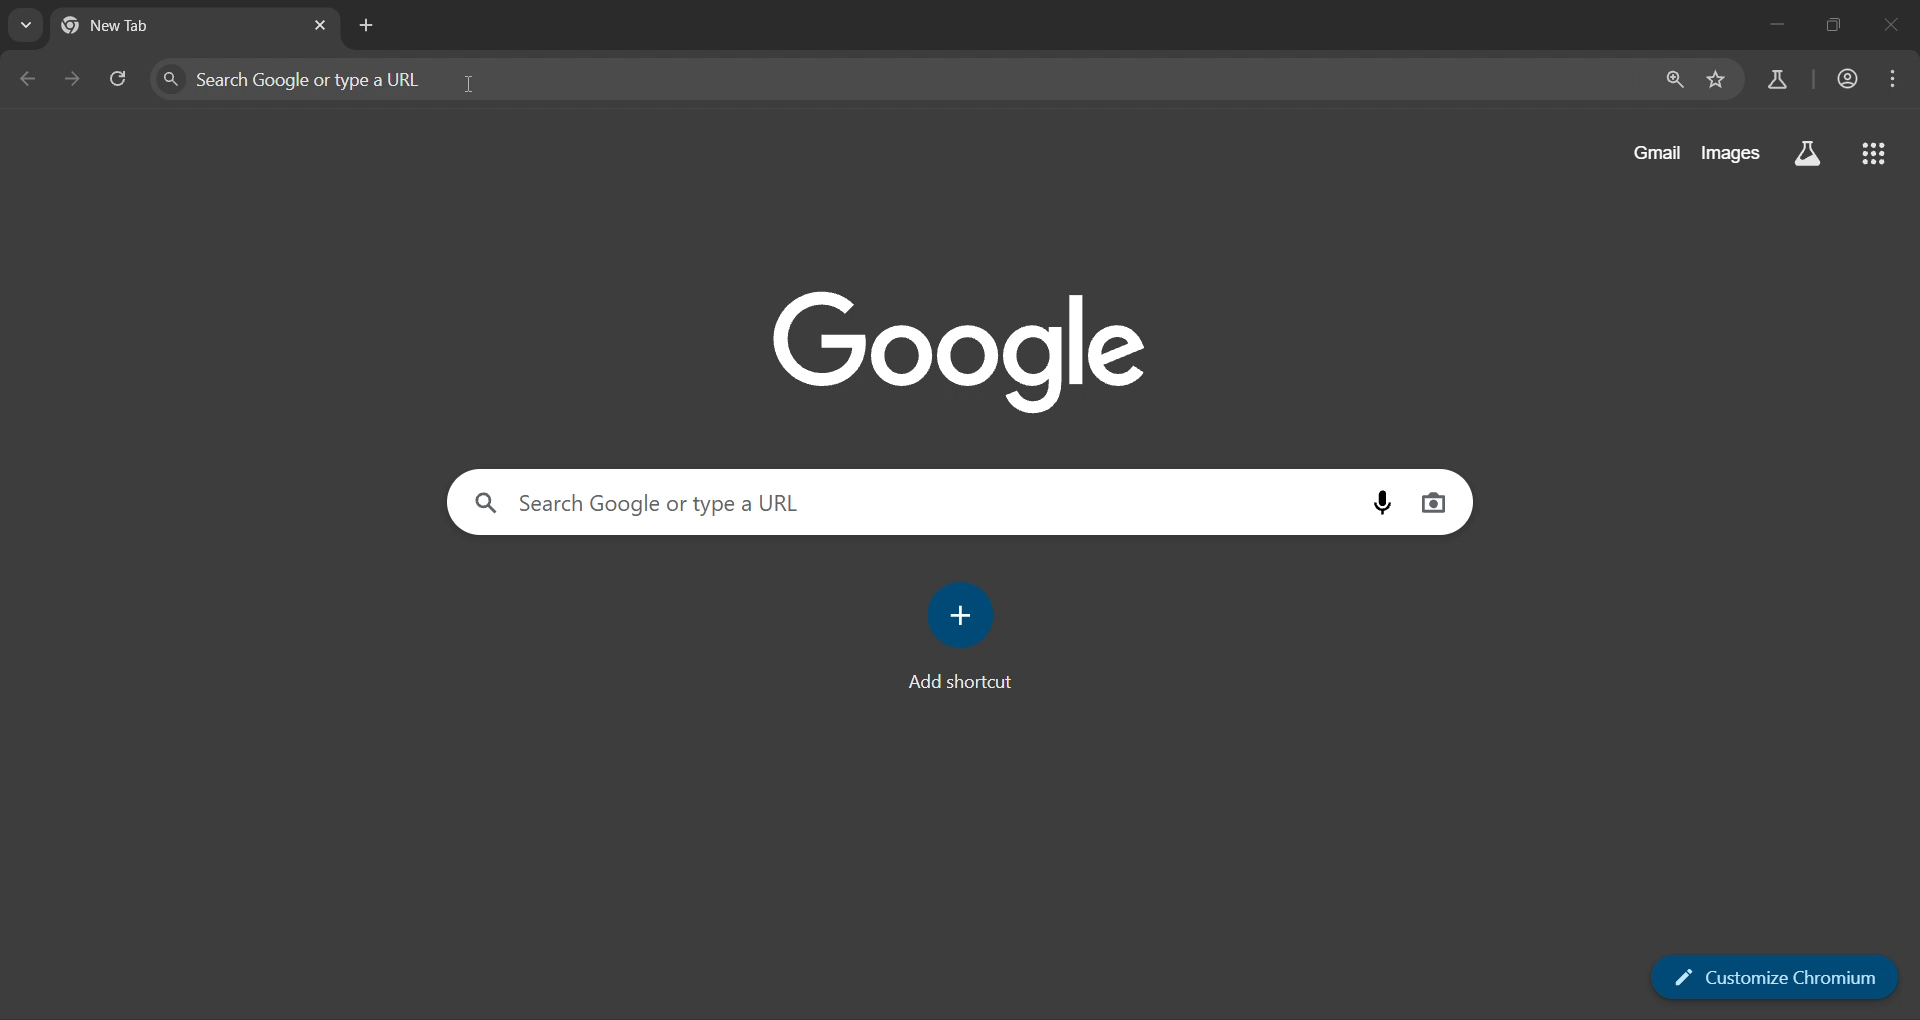  What do you see at coordinates (1894, 80) in the screenshot?
I see `menu` at bounding box center [1894, 80].